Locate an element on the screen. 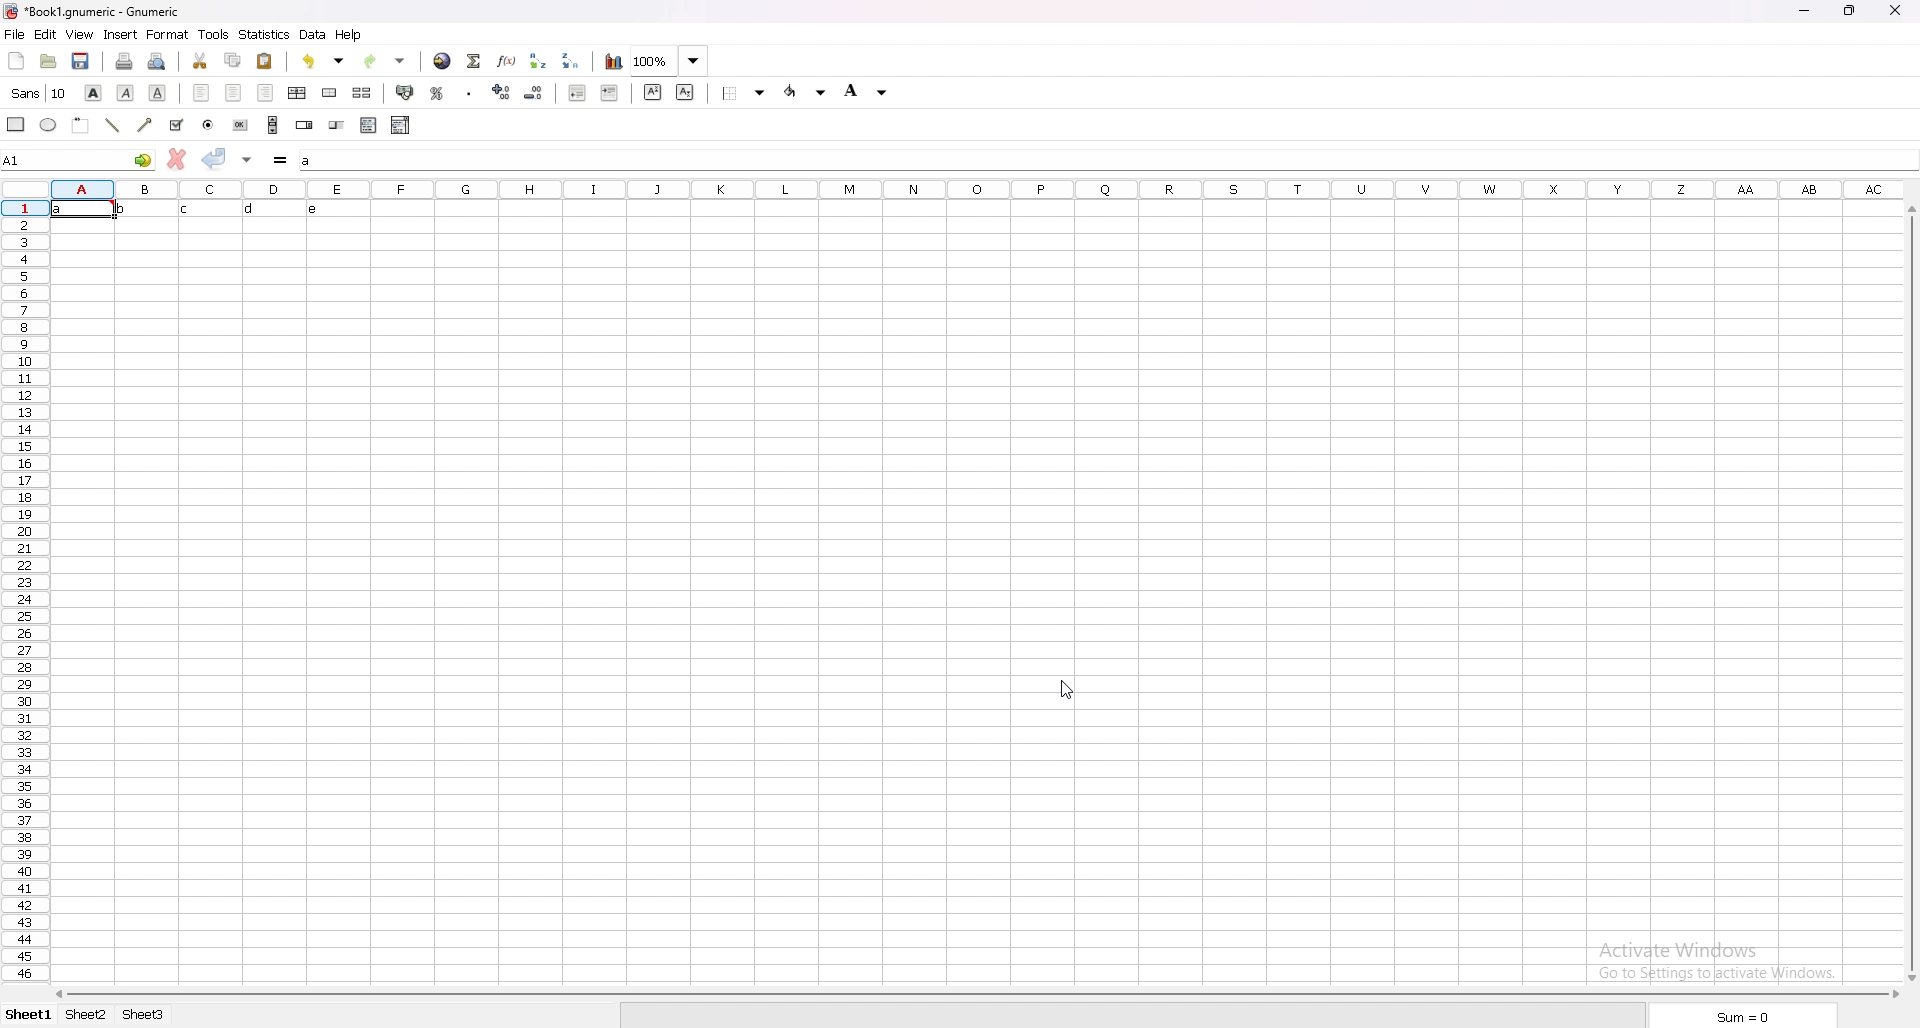 Image resolution: width=1920 pixels, height=1028 pixels. spin button is located at coordinates (304, 125).